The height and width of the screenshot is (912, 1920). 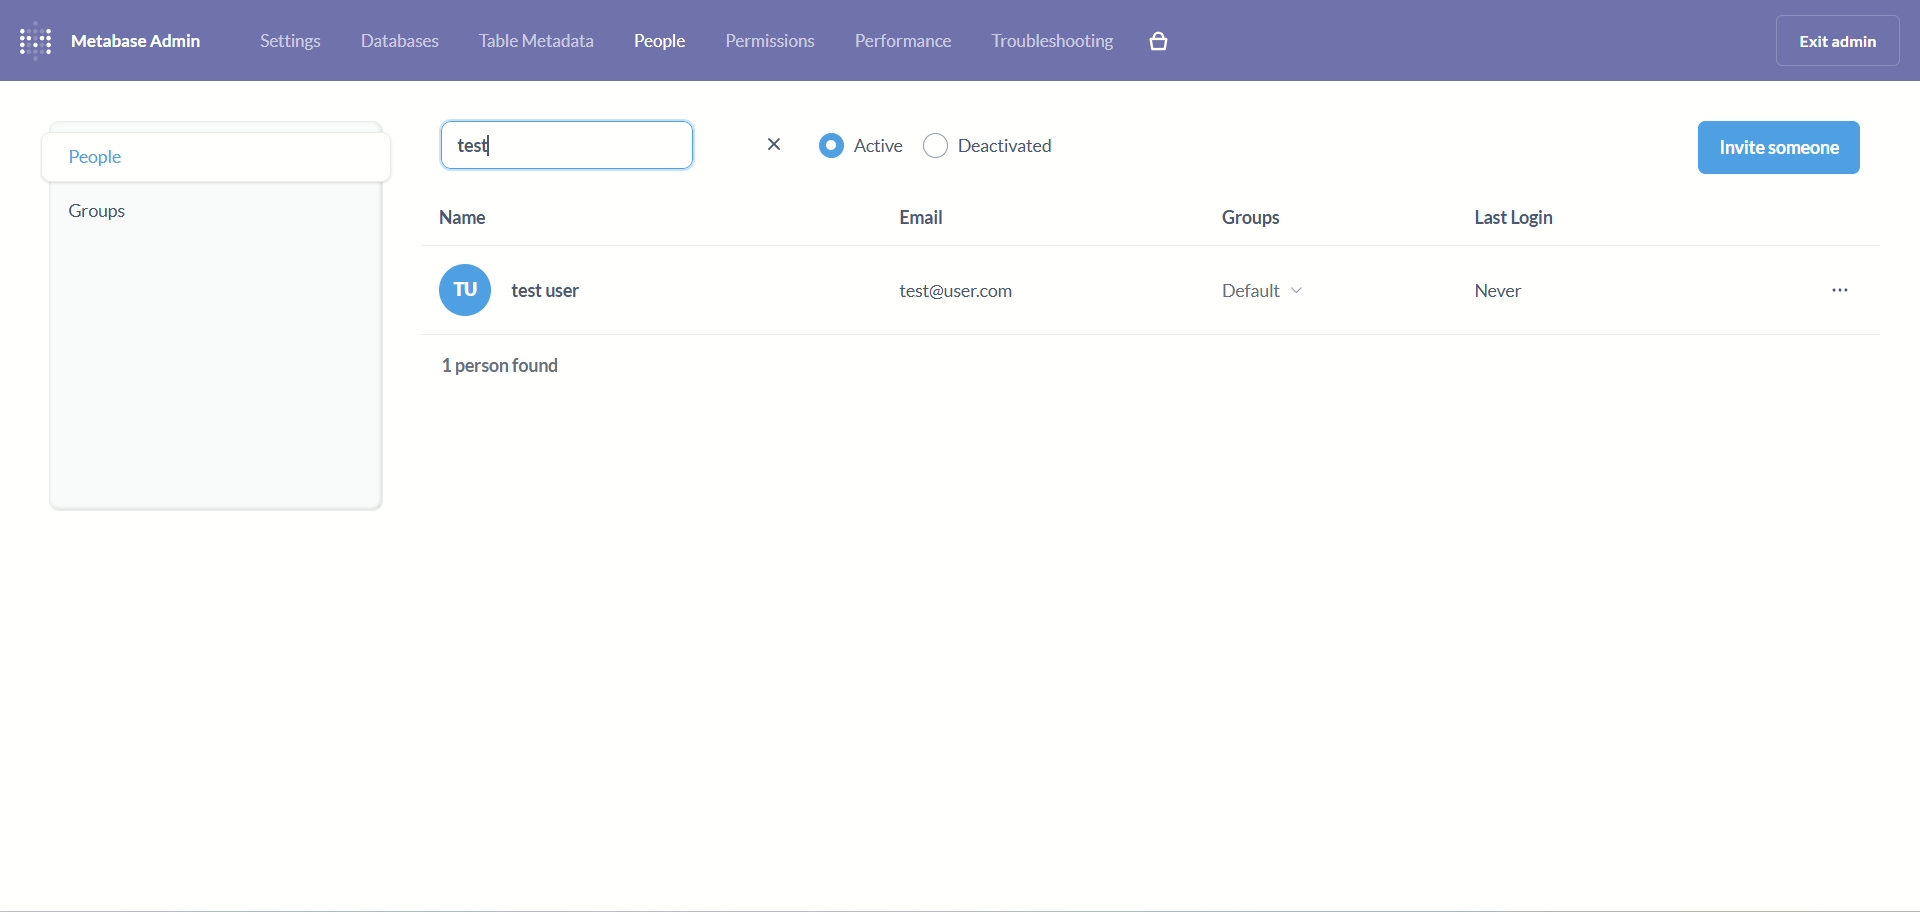 I want to click on close, so click(x=777, y=142).